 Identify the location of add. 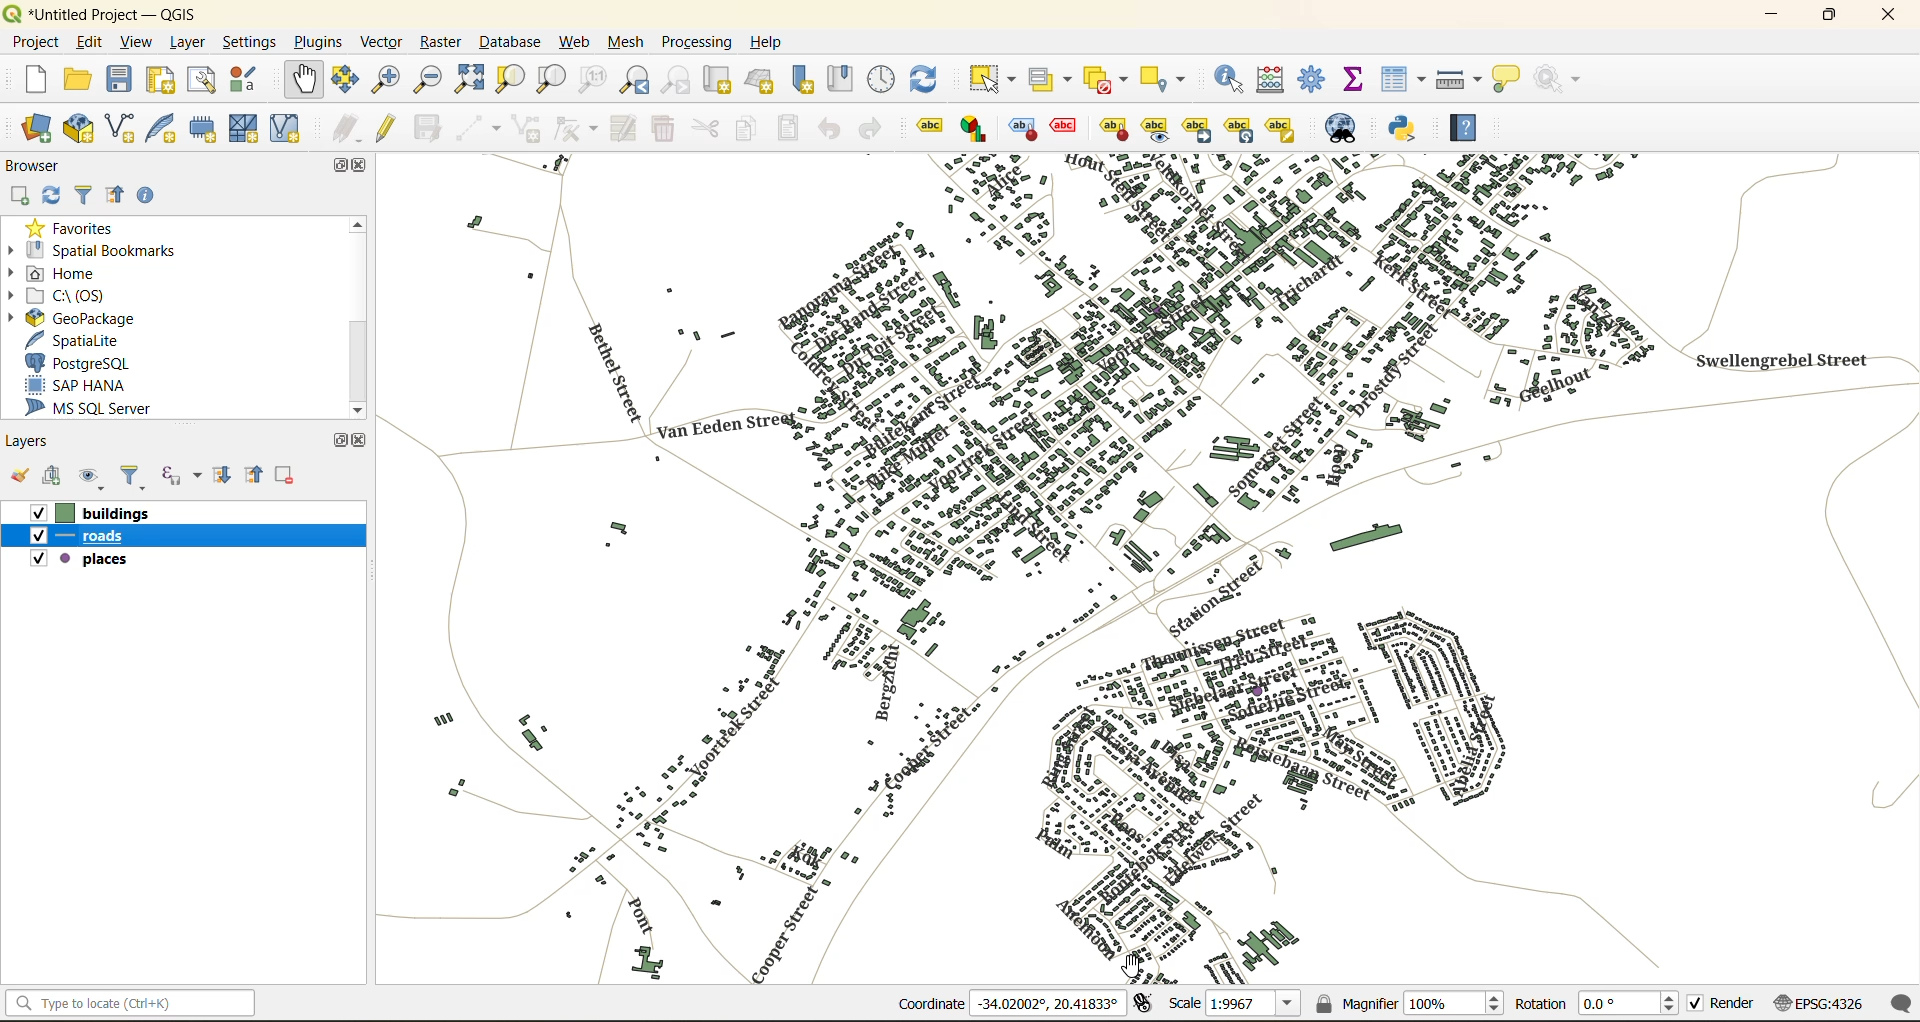
(21, 196).